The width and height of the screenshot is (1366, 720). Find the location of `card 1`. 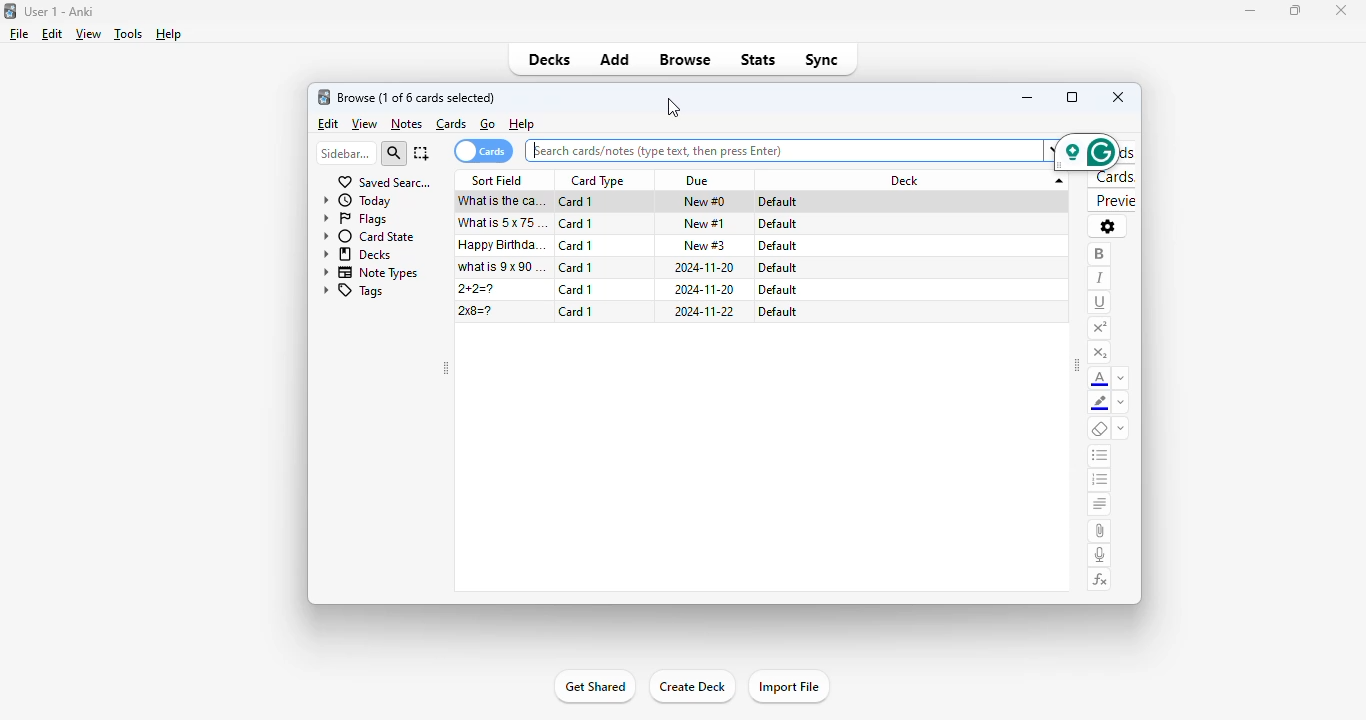

card 1 is located at coordinates (577, 245).